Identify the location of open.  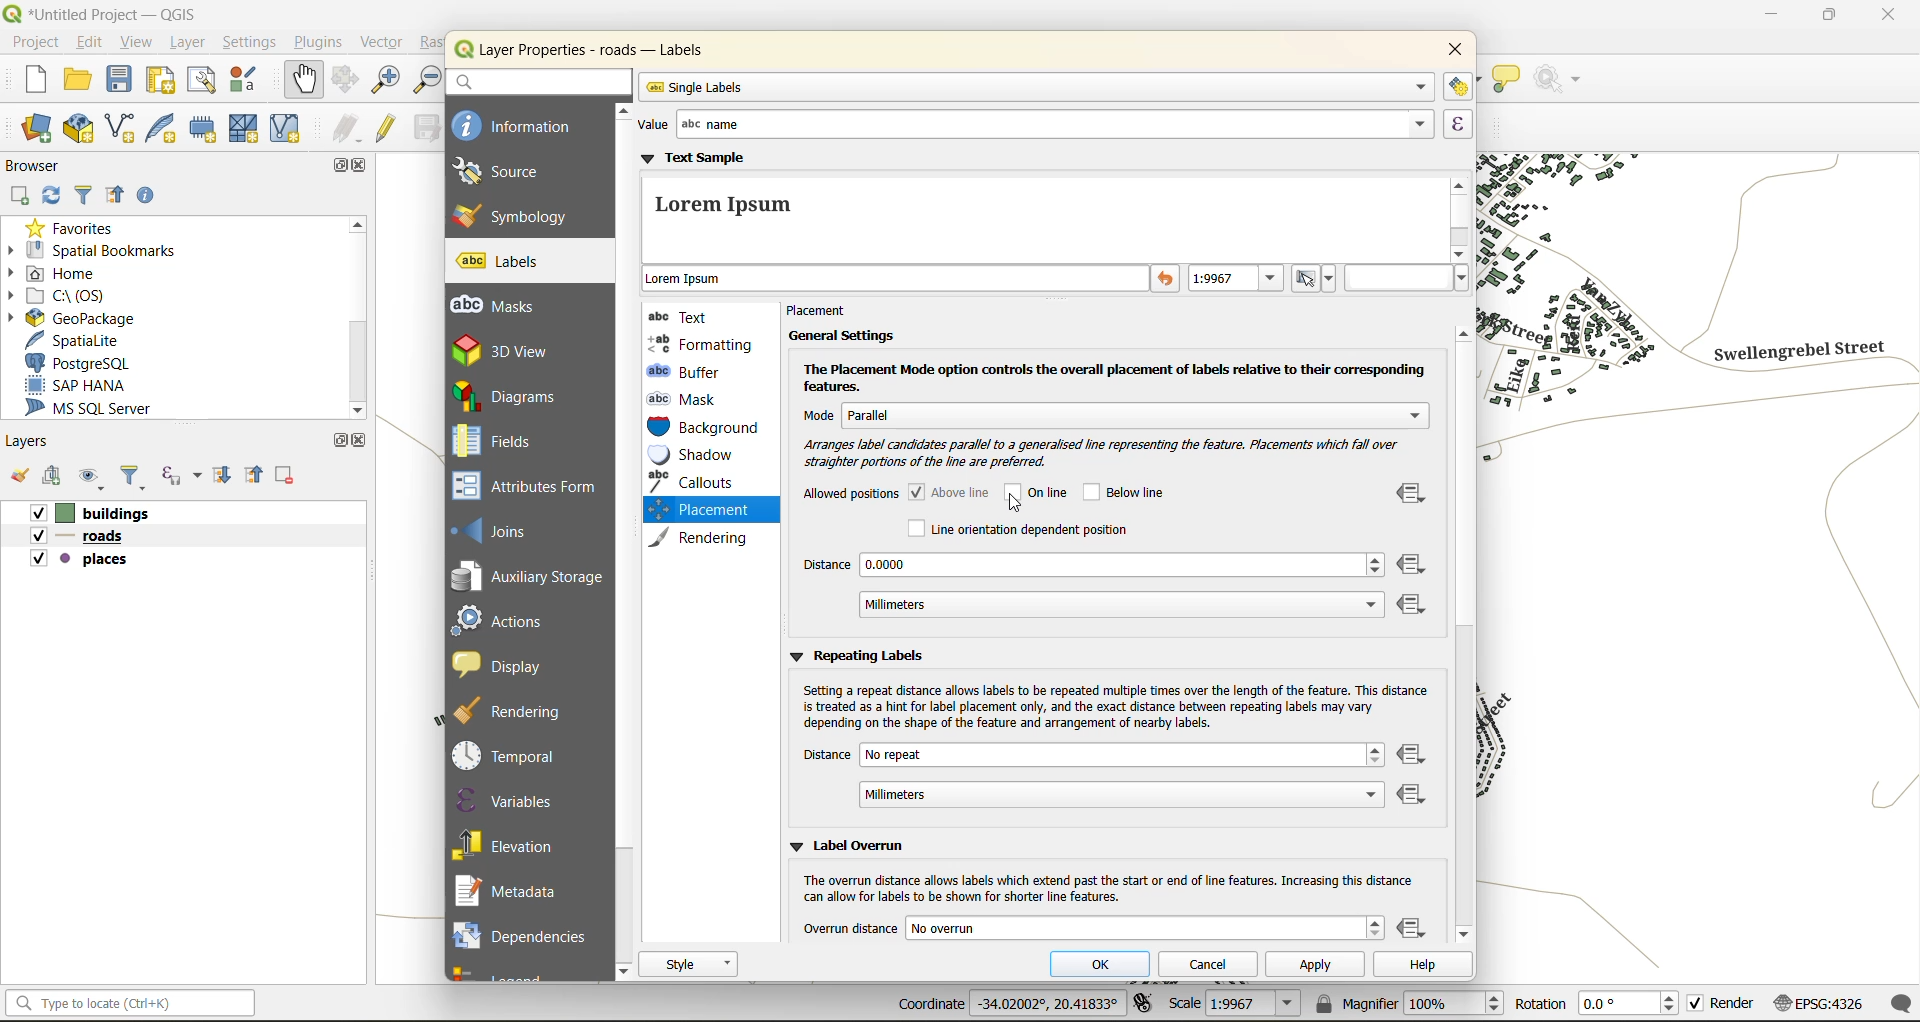
(81, 80).